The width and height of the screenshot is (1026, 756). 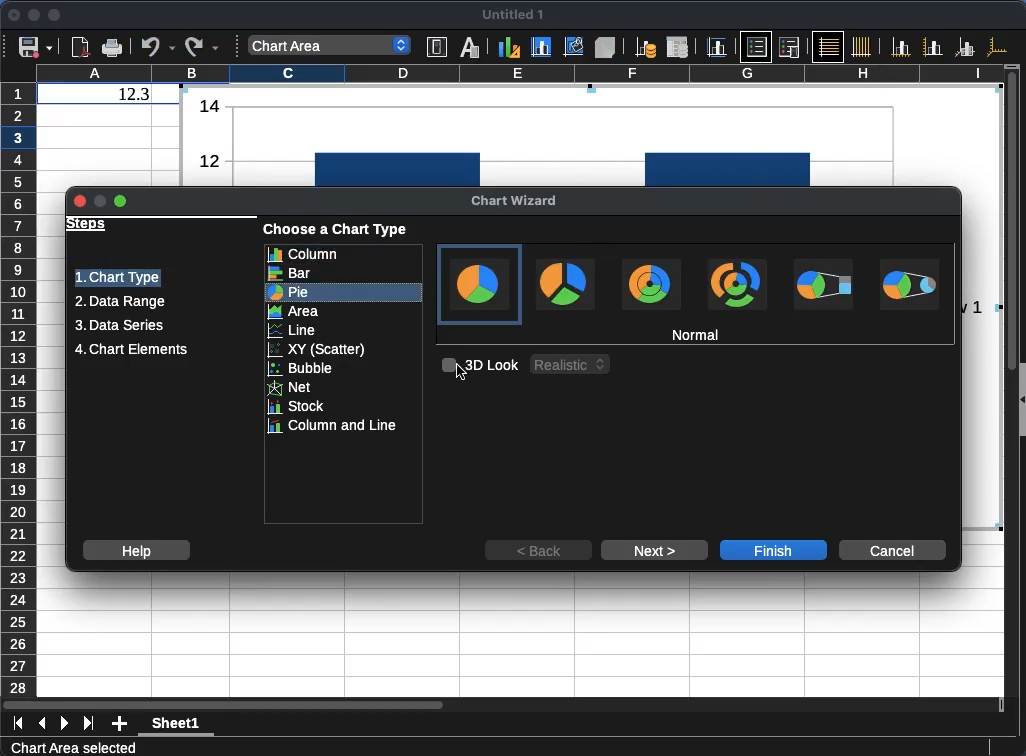 I want to click on choose a chart type, so click(x=337, y=230).